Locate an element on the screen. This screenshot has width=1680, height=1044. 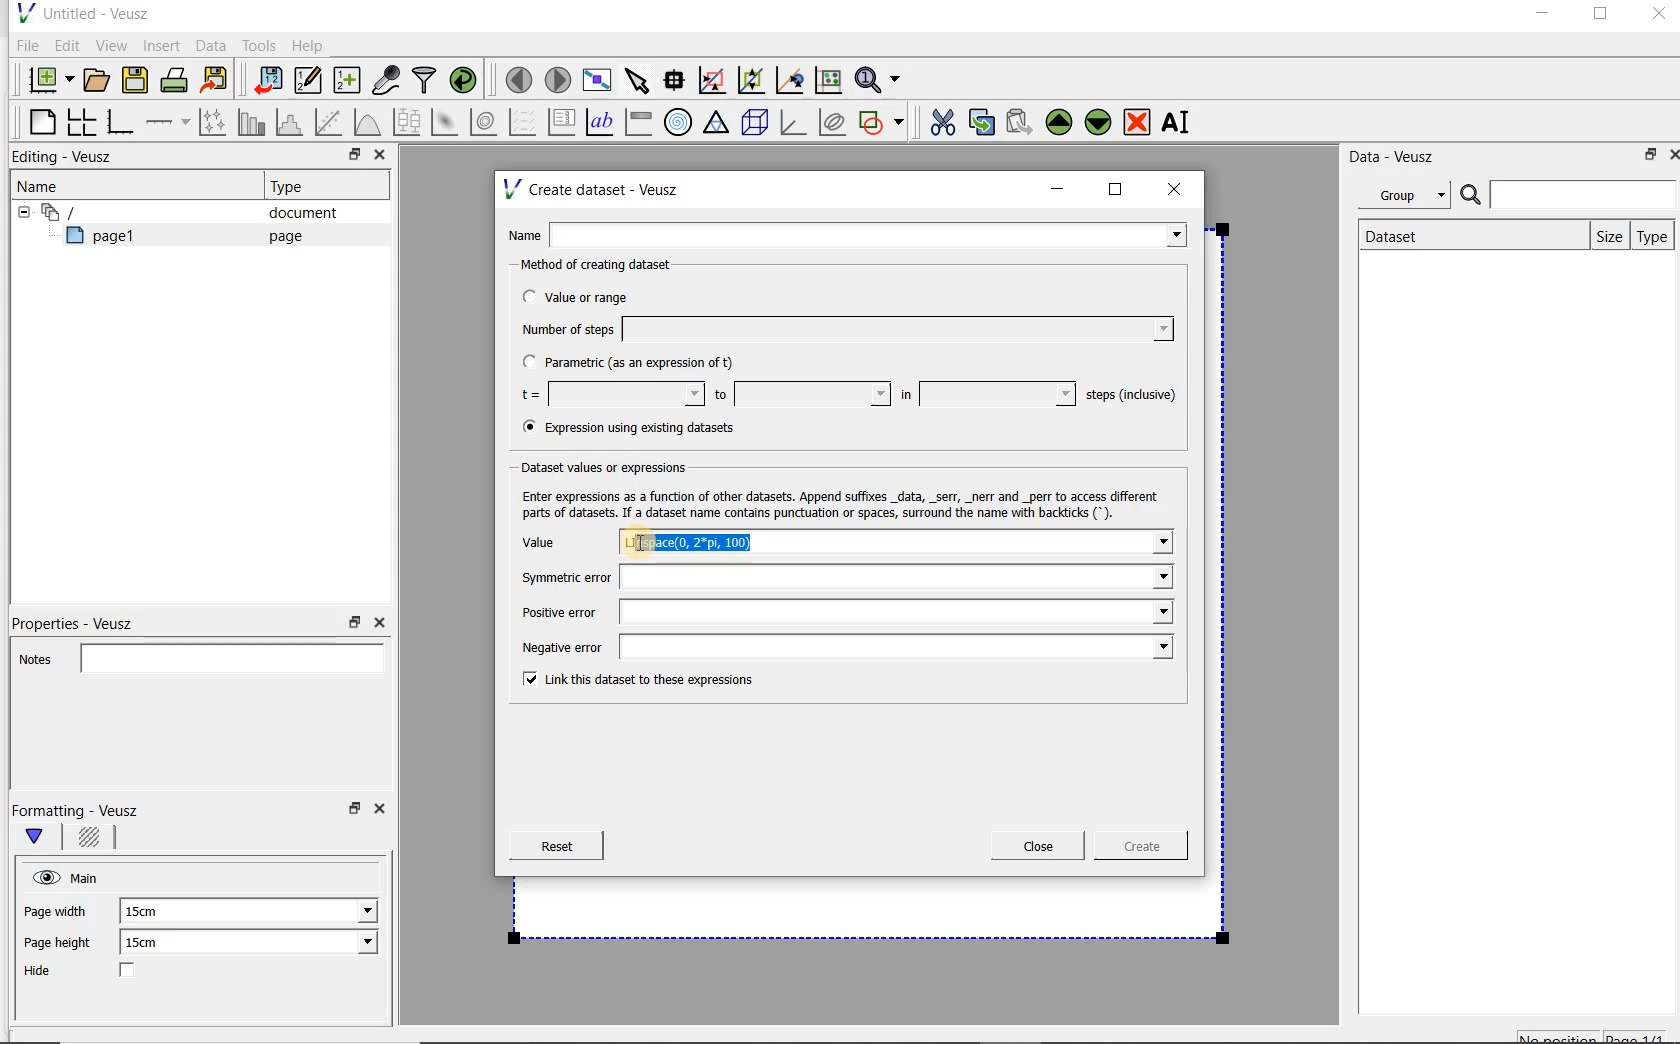
15cm is located at coordinates (154, 943).